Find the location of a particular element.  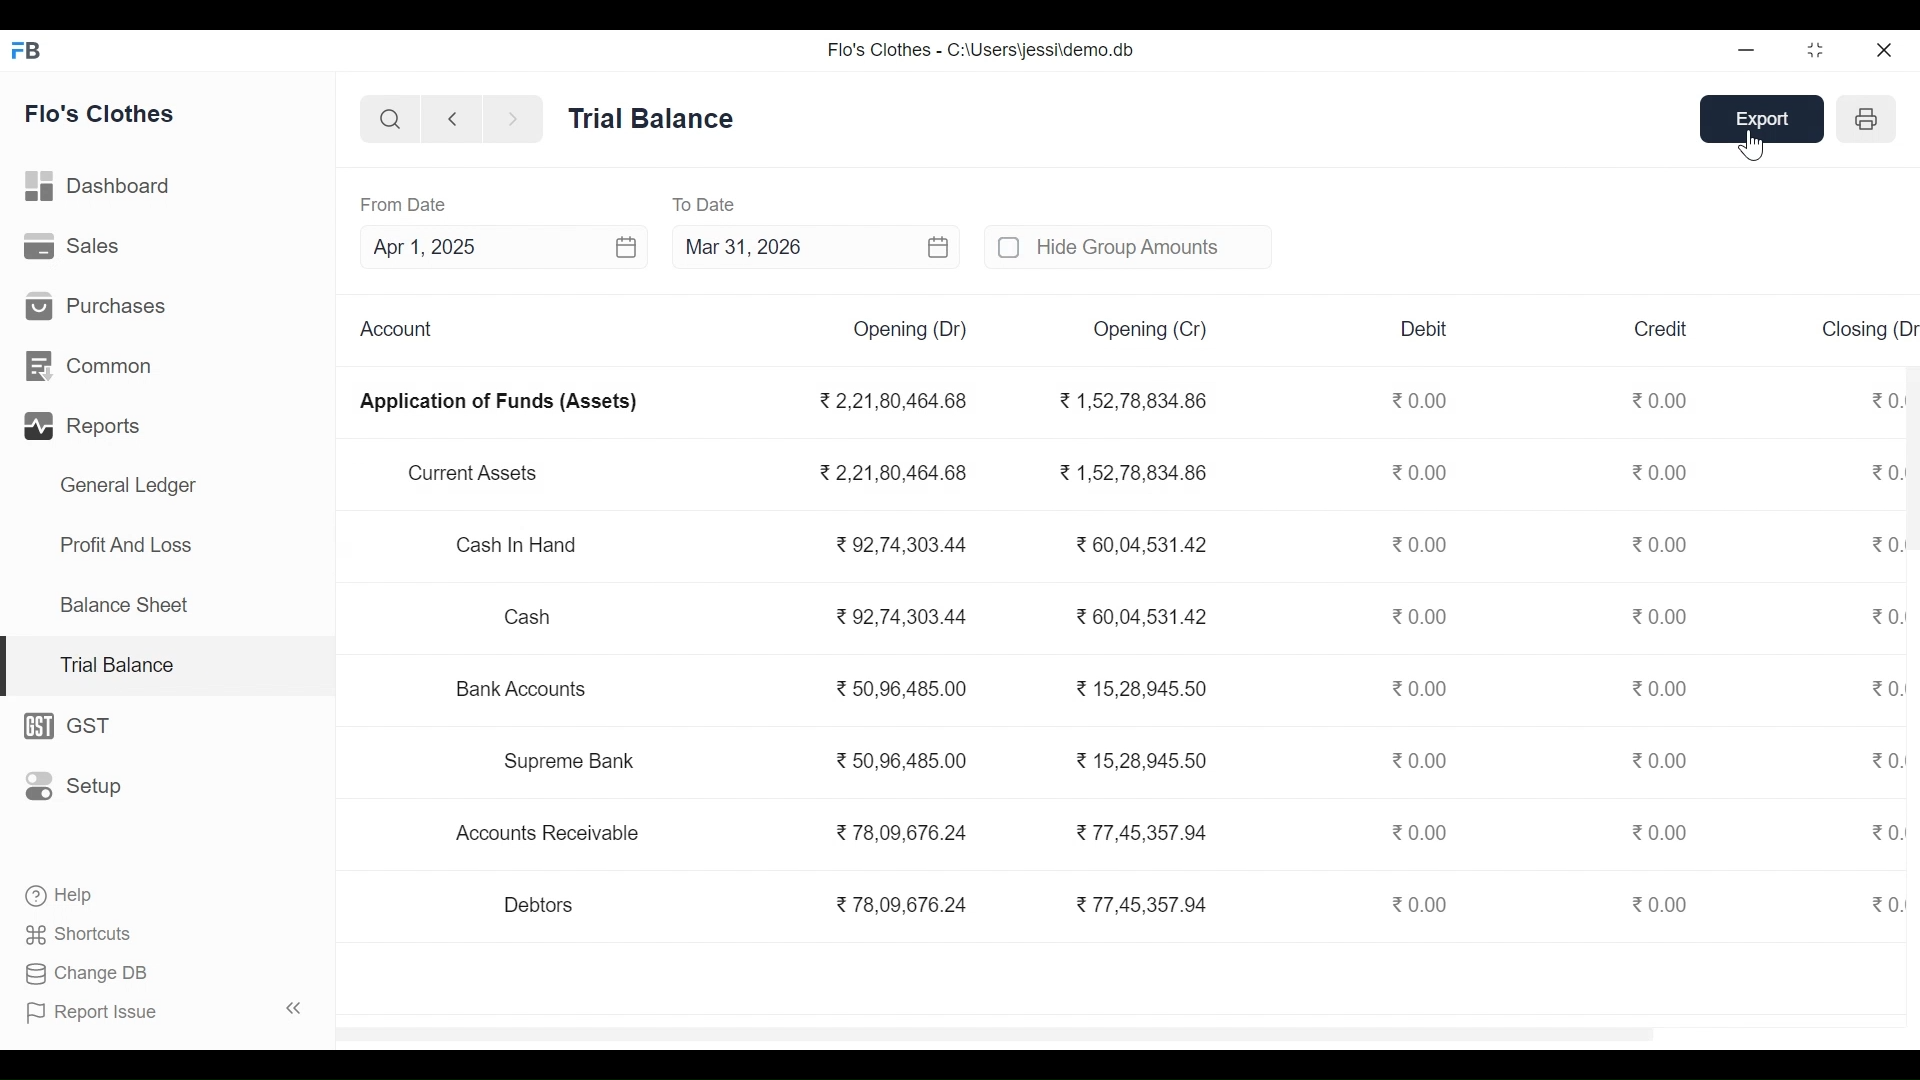

0.00 is located at coordinates (1662, 615).